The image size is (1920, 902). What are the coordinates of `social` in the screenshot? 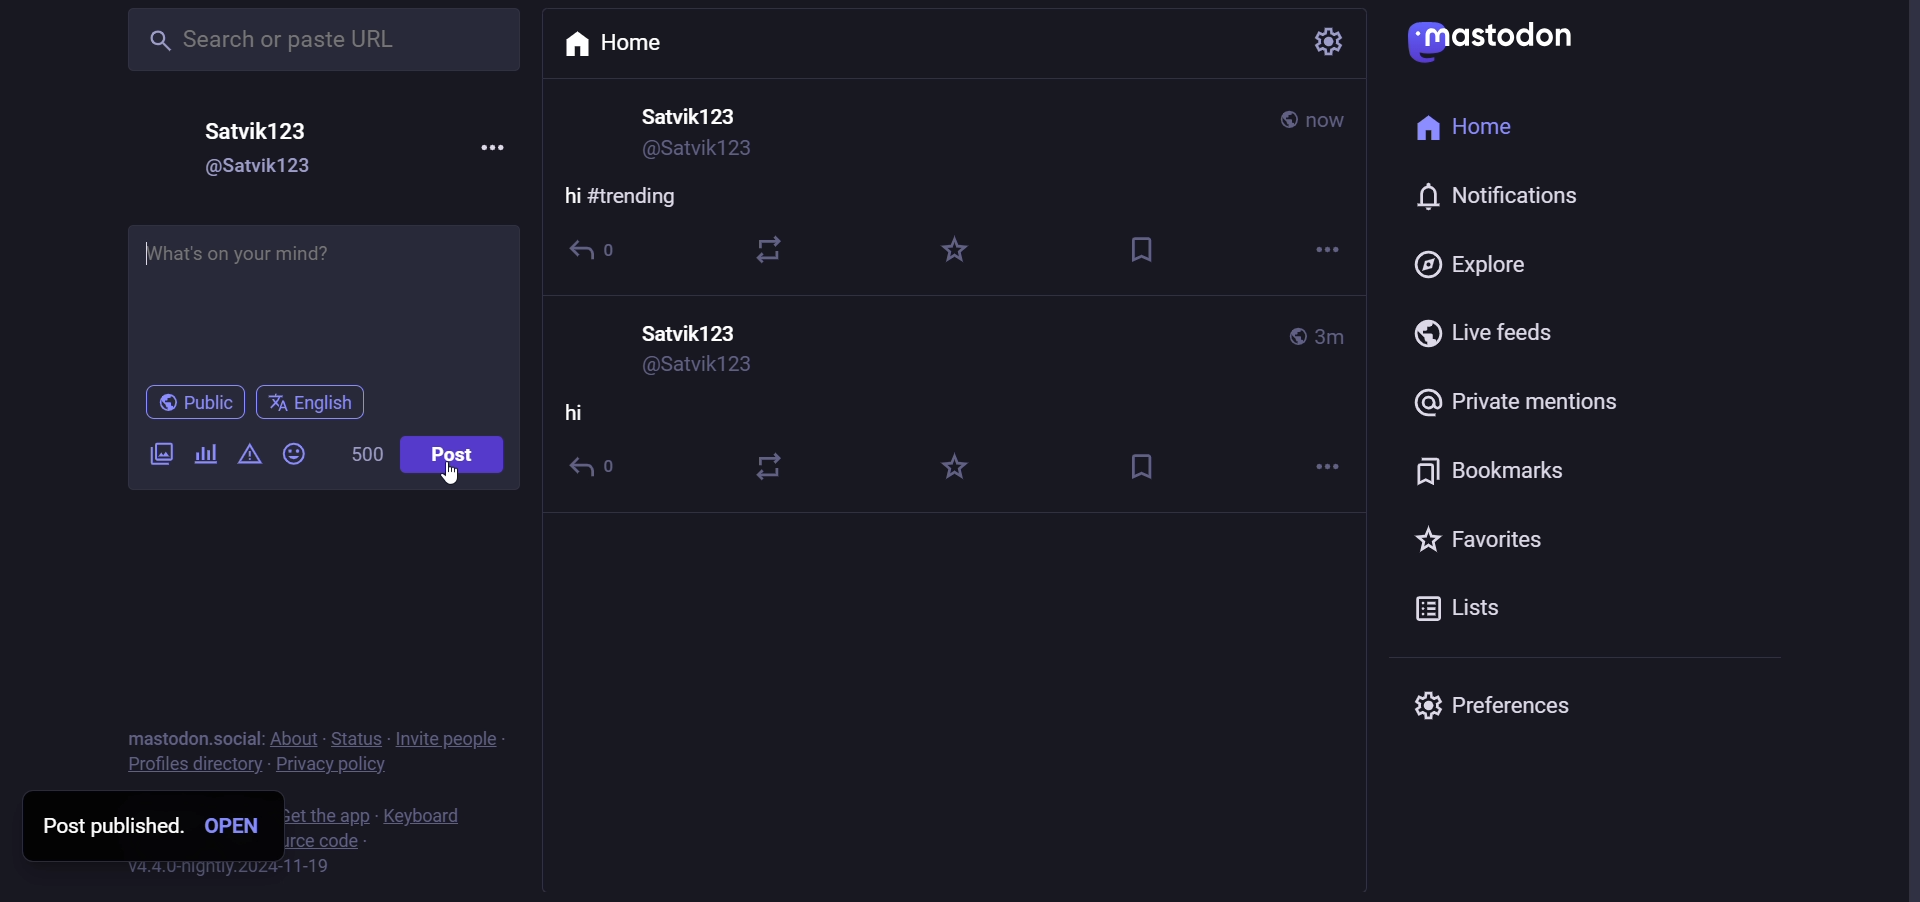 It's located at (240, 736).